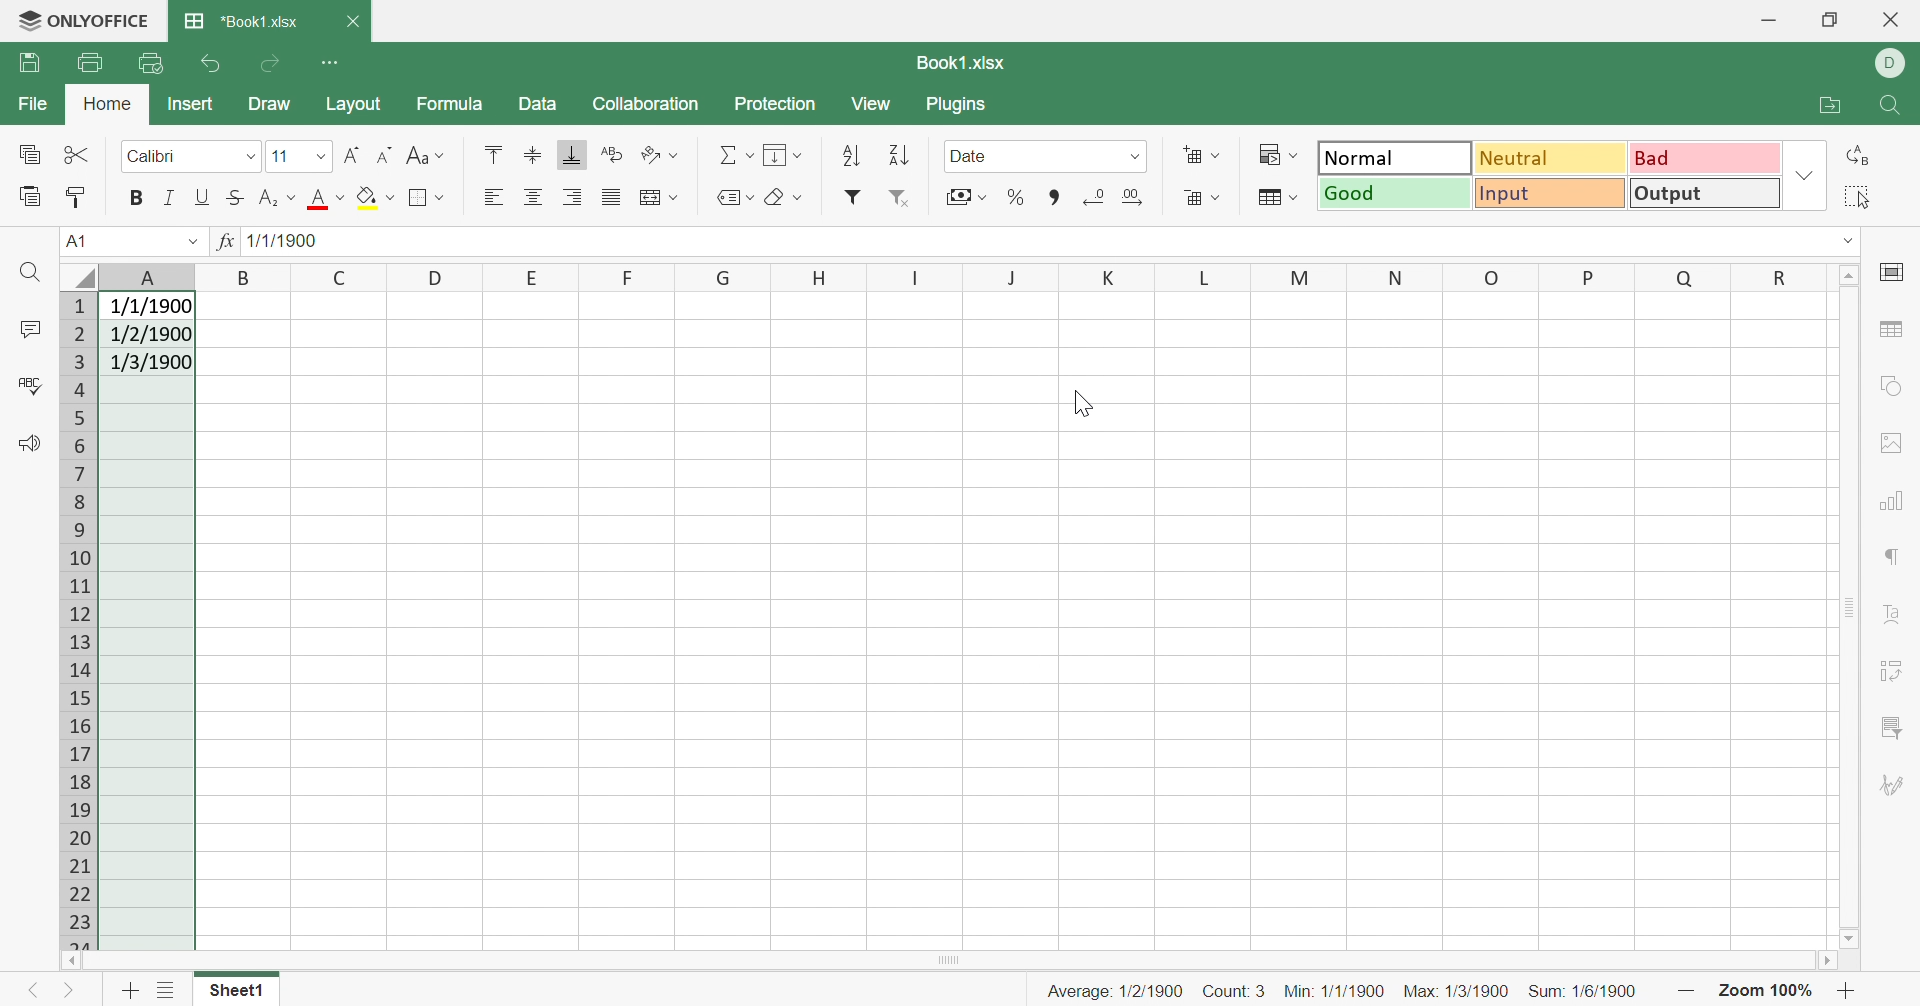 This screenshot has width=1920, height=1006. Describe the element at coordinates (79, 622) in the screenshot. I see `Row numbers` at that location.